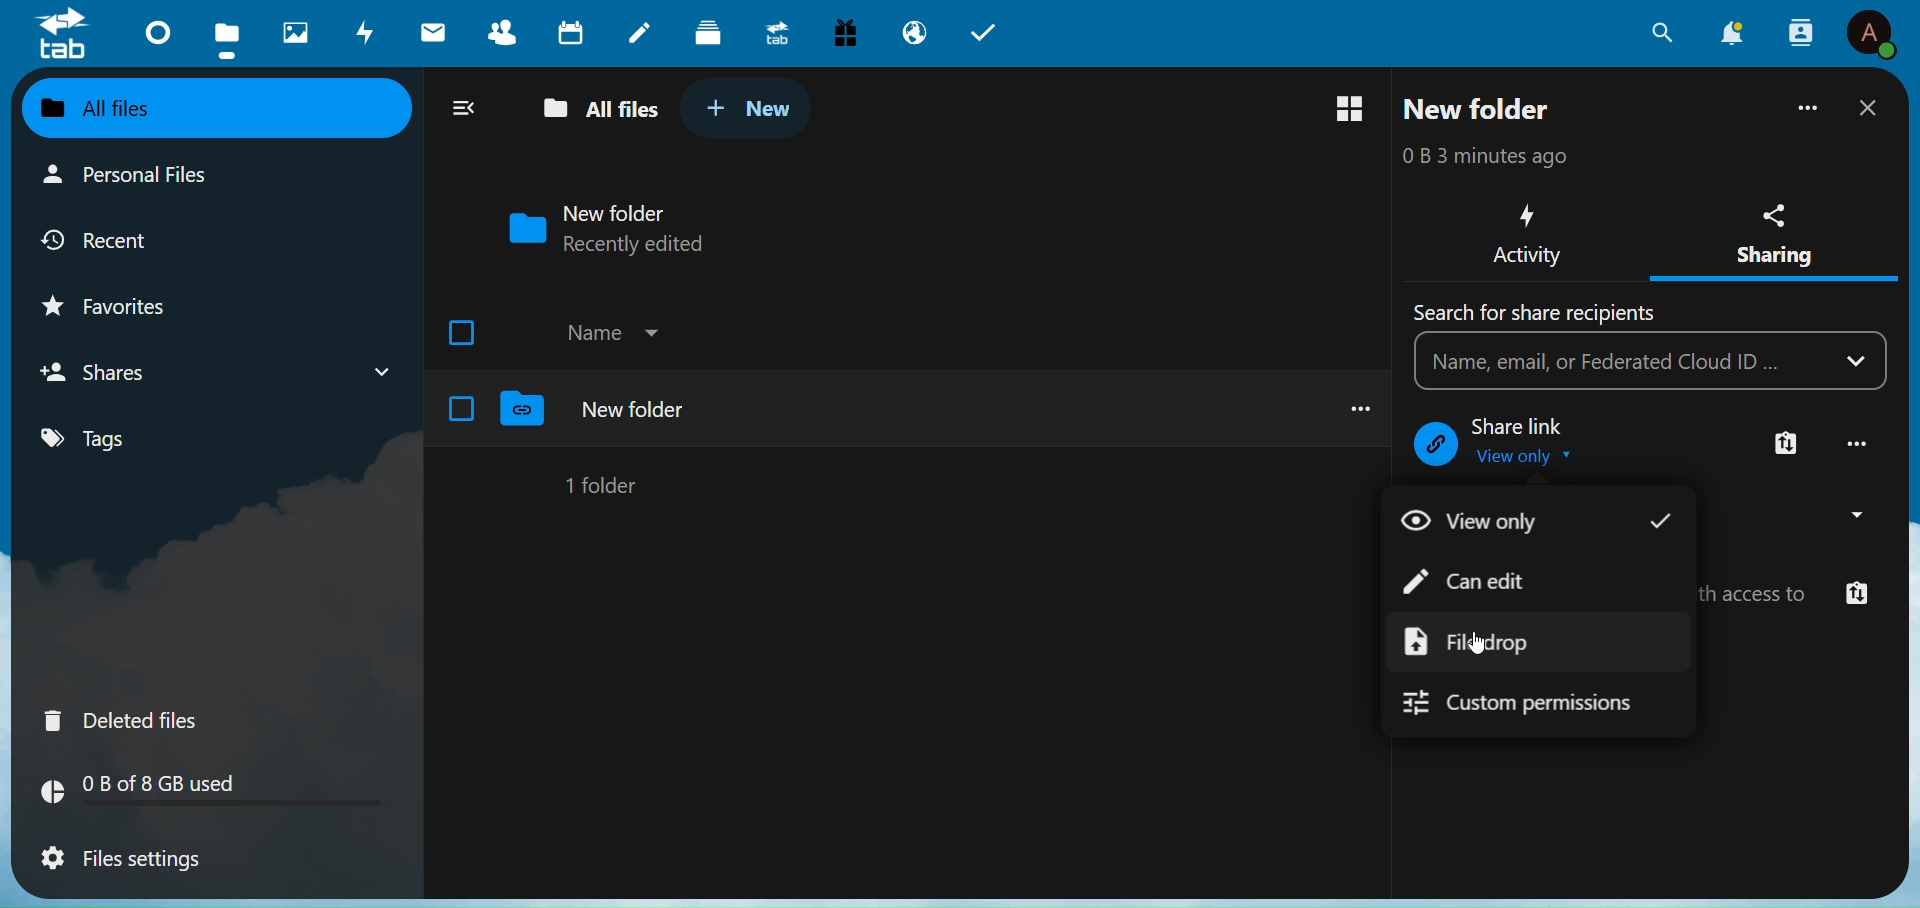 This screenshot has height=908, width=1920. Describe the element at coordinates (151, 31) in the screenshot. I see `Dashboard` at that location.